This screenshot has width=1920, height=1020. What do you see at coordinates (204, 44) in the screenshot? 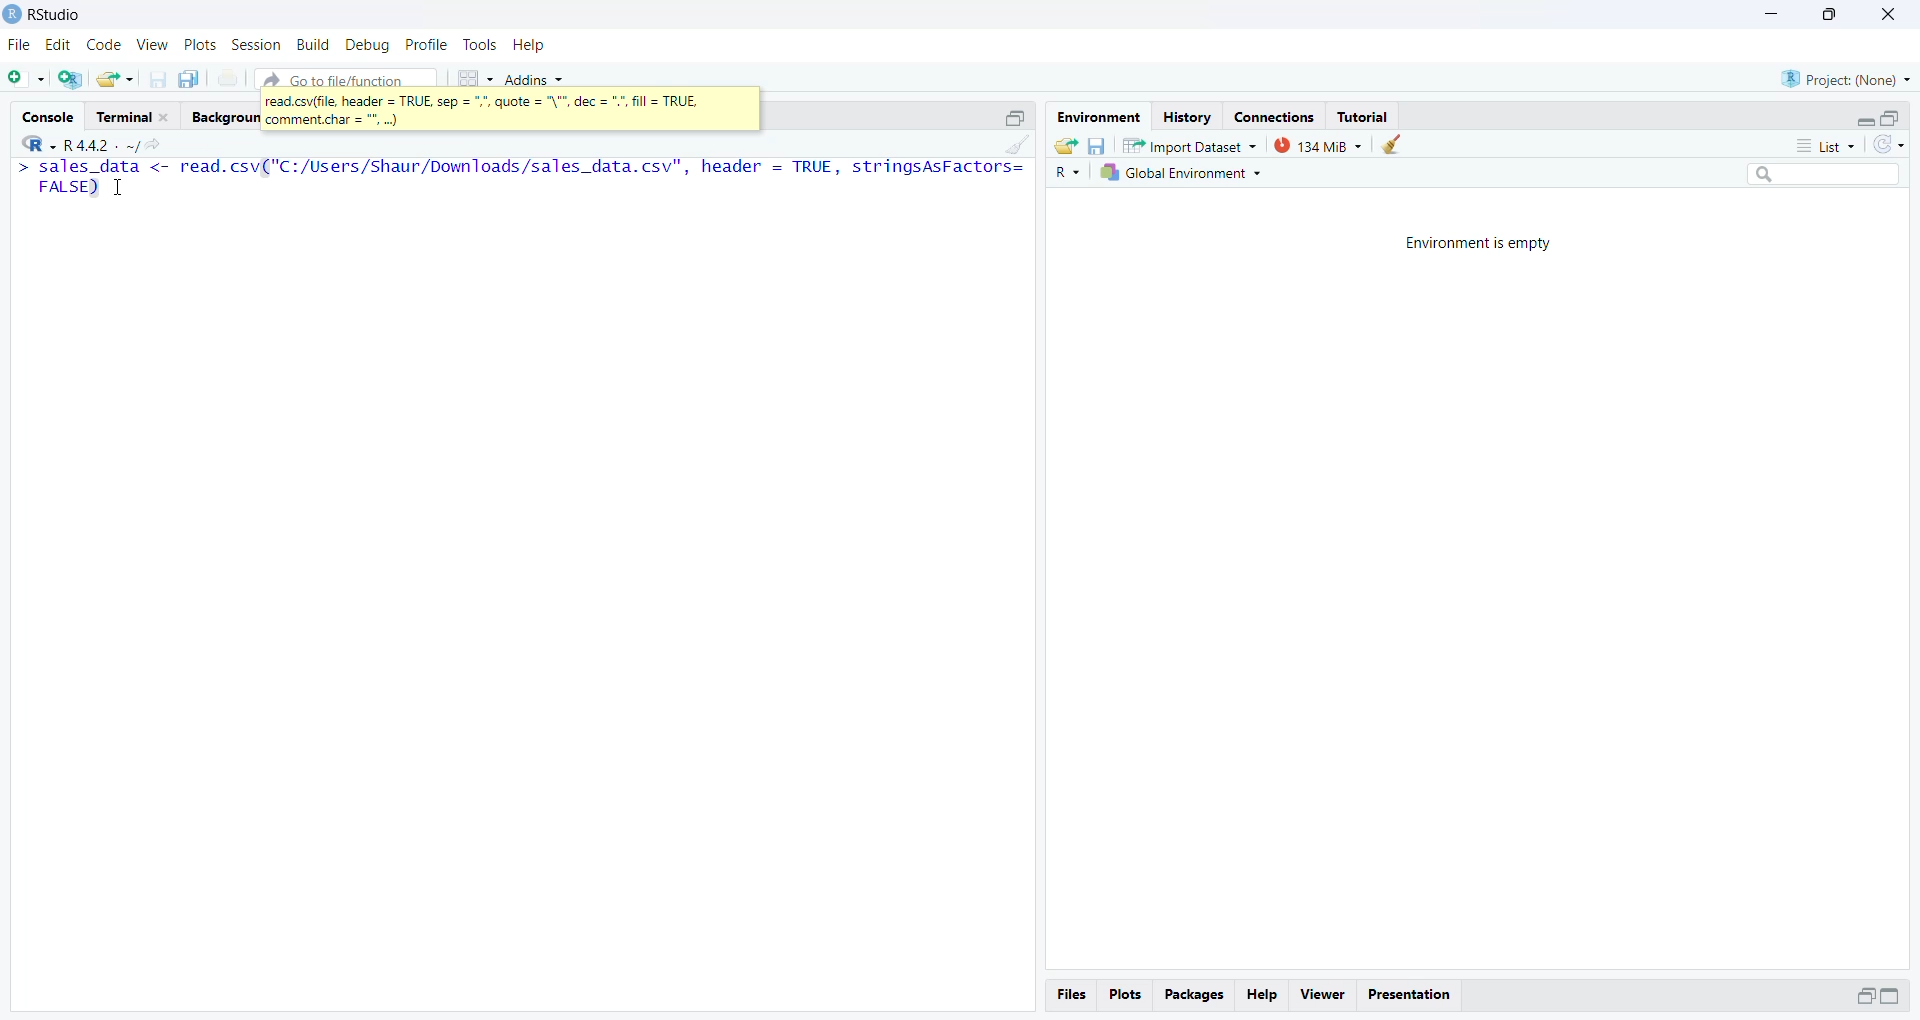
I see `Plots` at bounding box center [204, 44].